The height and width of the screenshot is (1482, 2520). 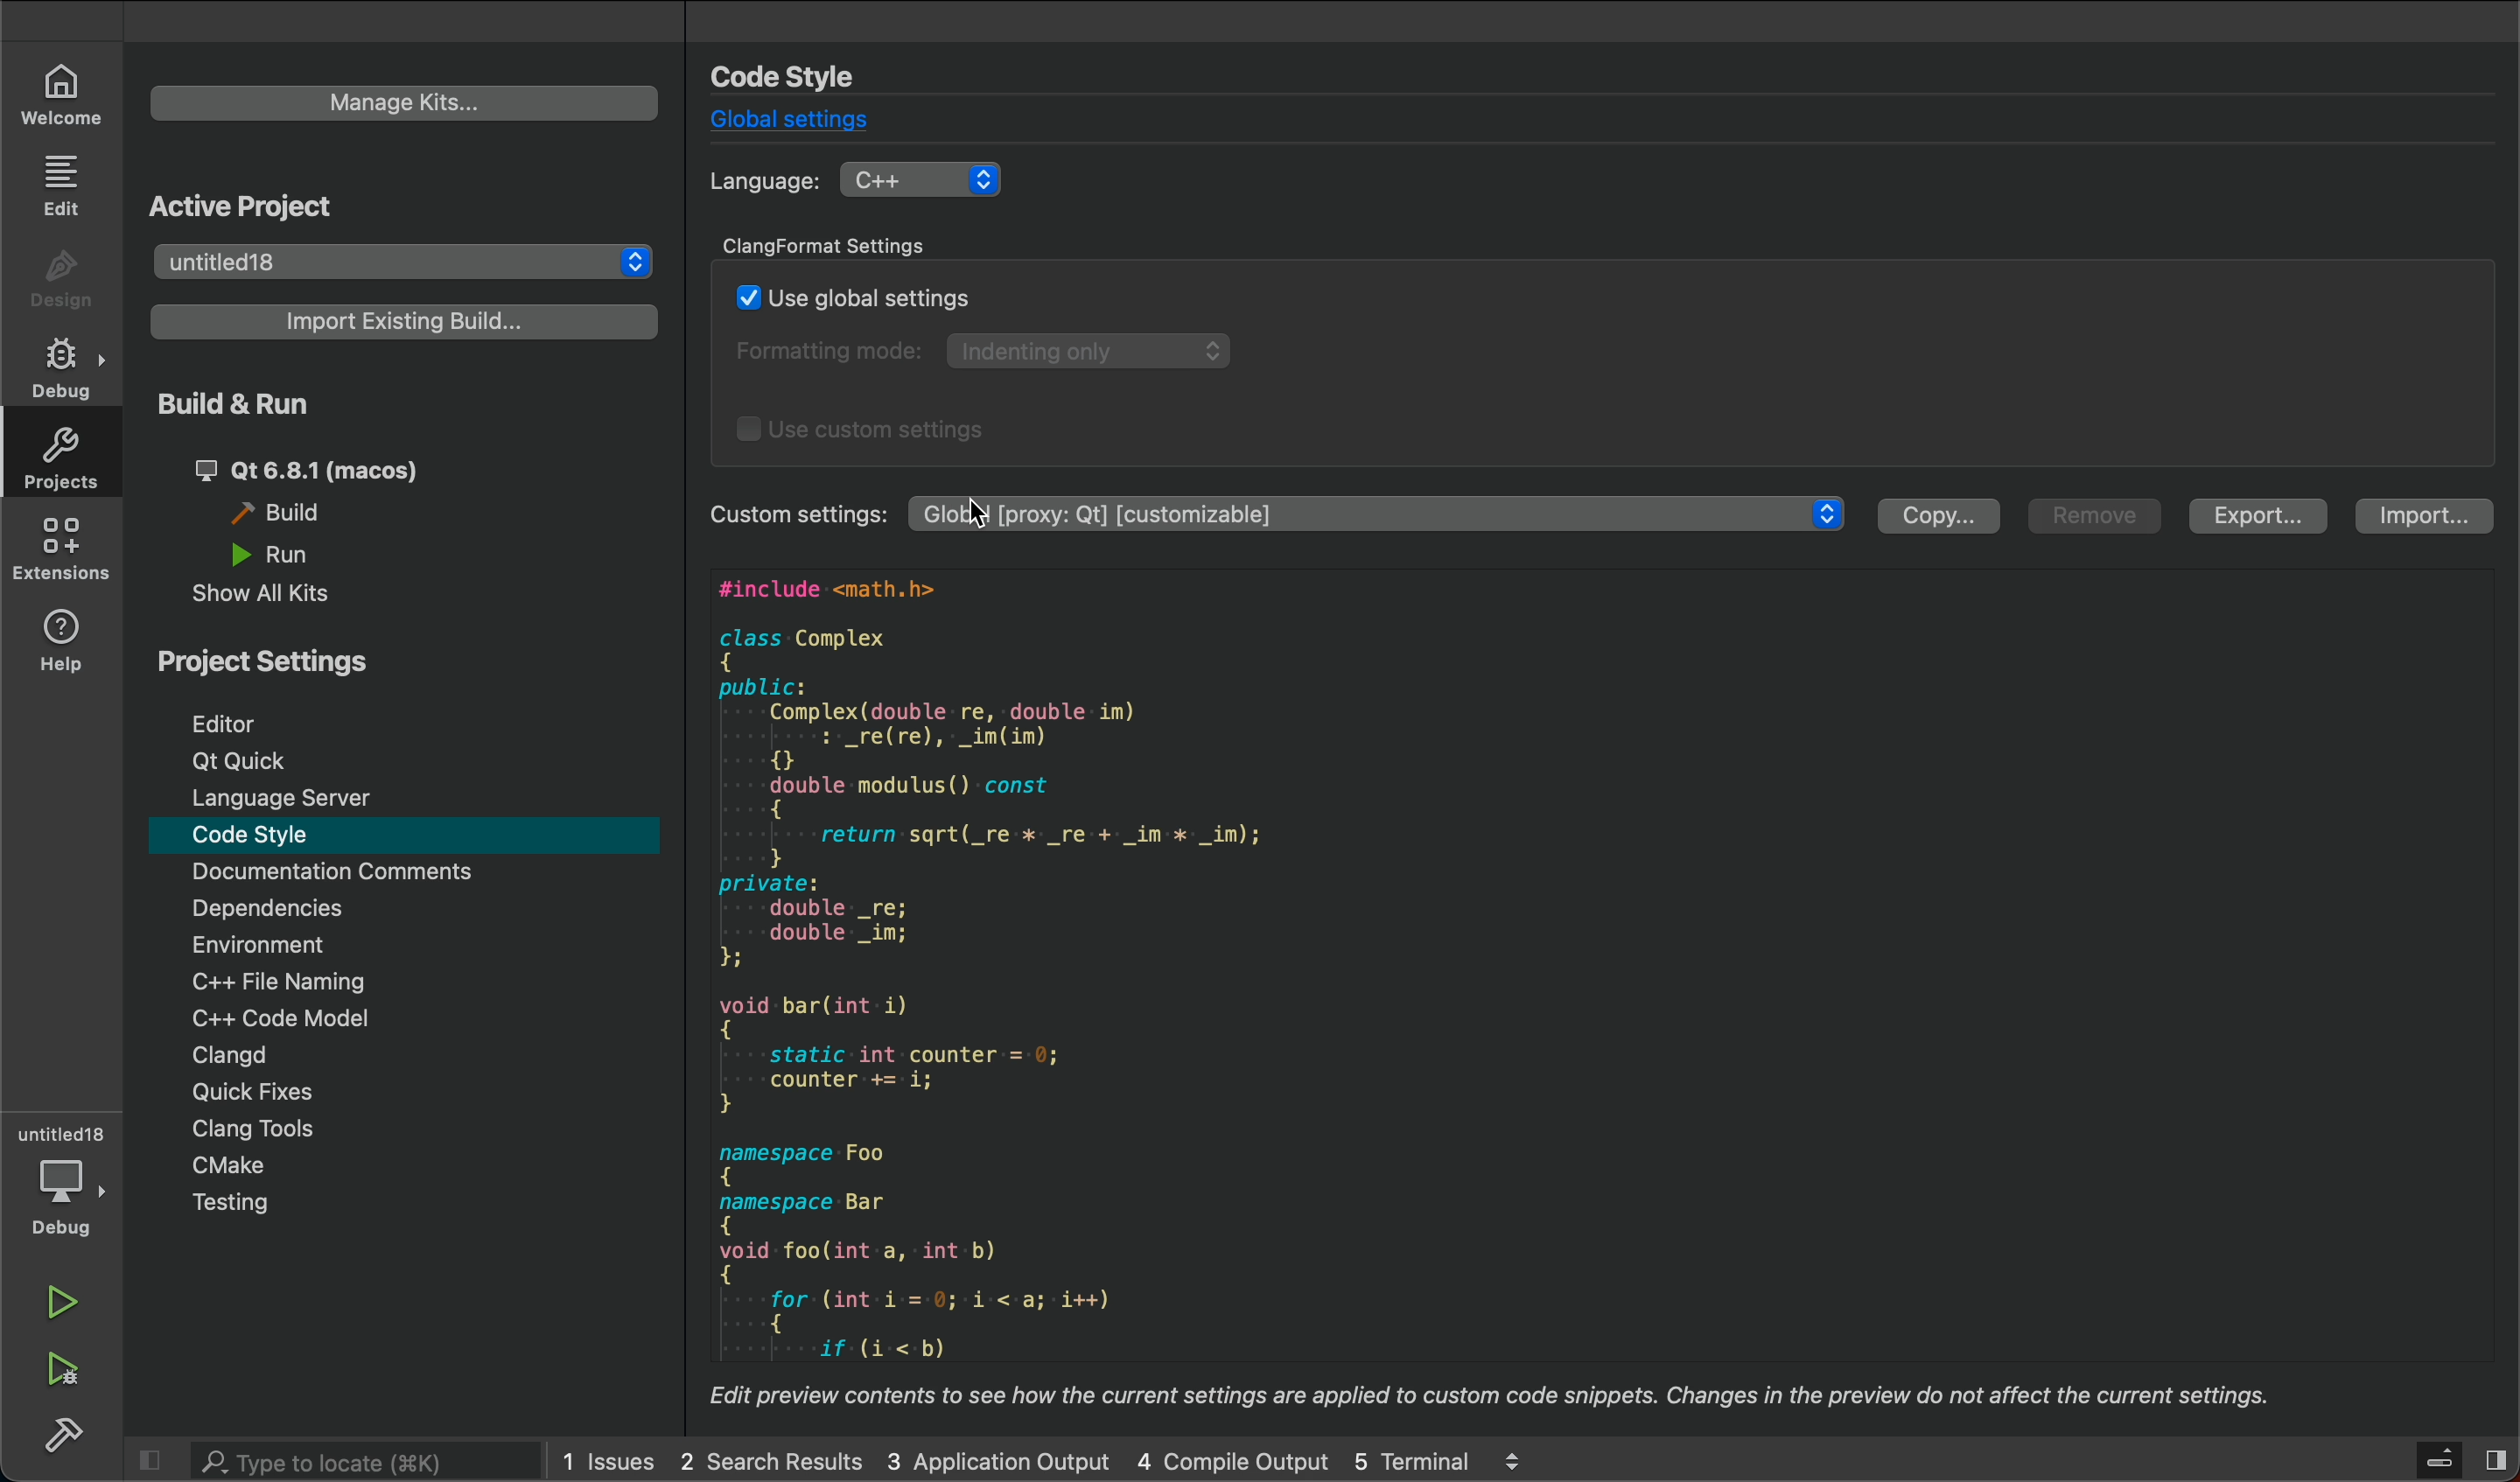 What do you see at coordinates (1095, 350) in the screenshot?
I see `Indenting only ` at bounding box center [1095, 350].